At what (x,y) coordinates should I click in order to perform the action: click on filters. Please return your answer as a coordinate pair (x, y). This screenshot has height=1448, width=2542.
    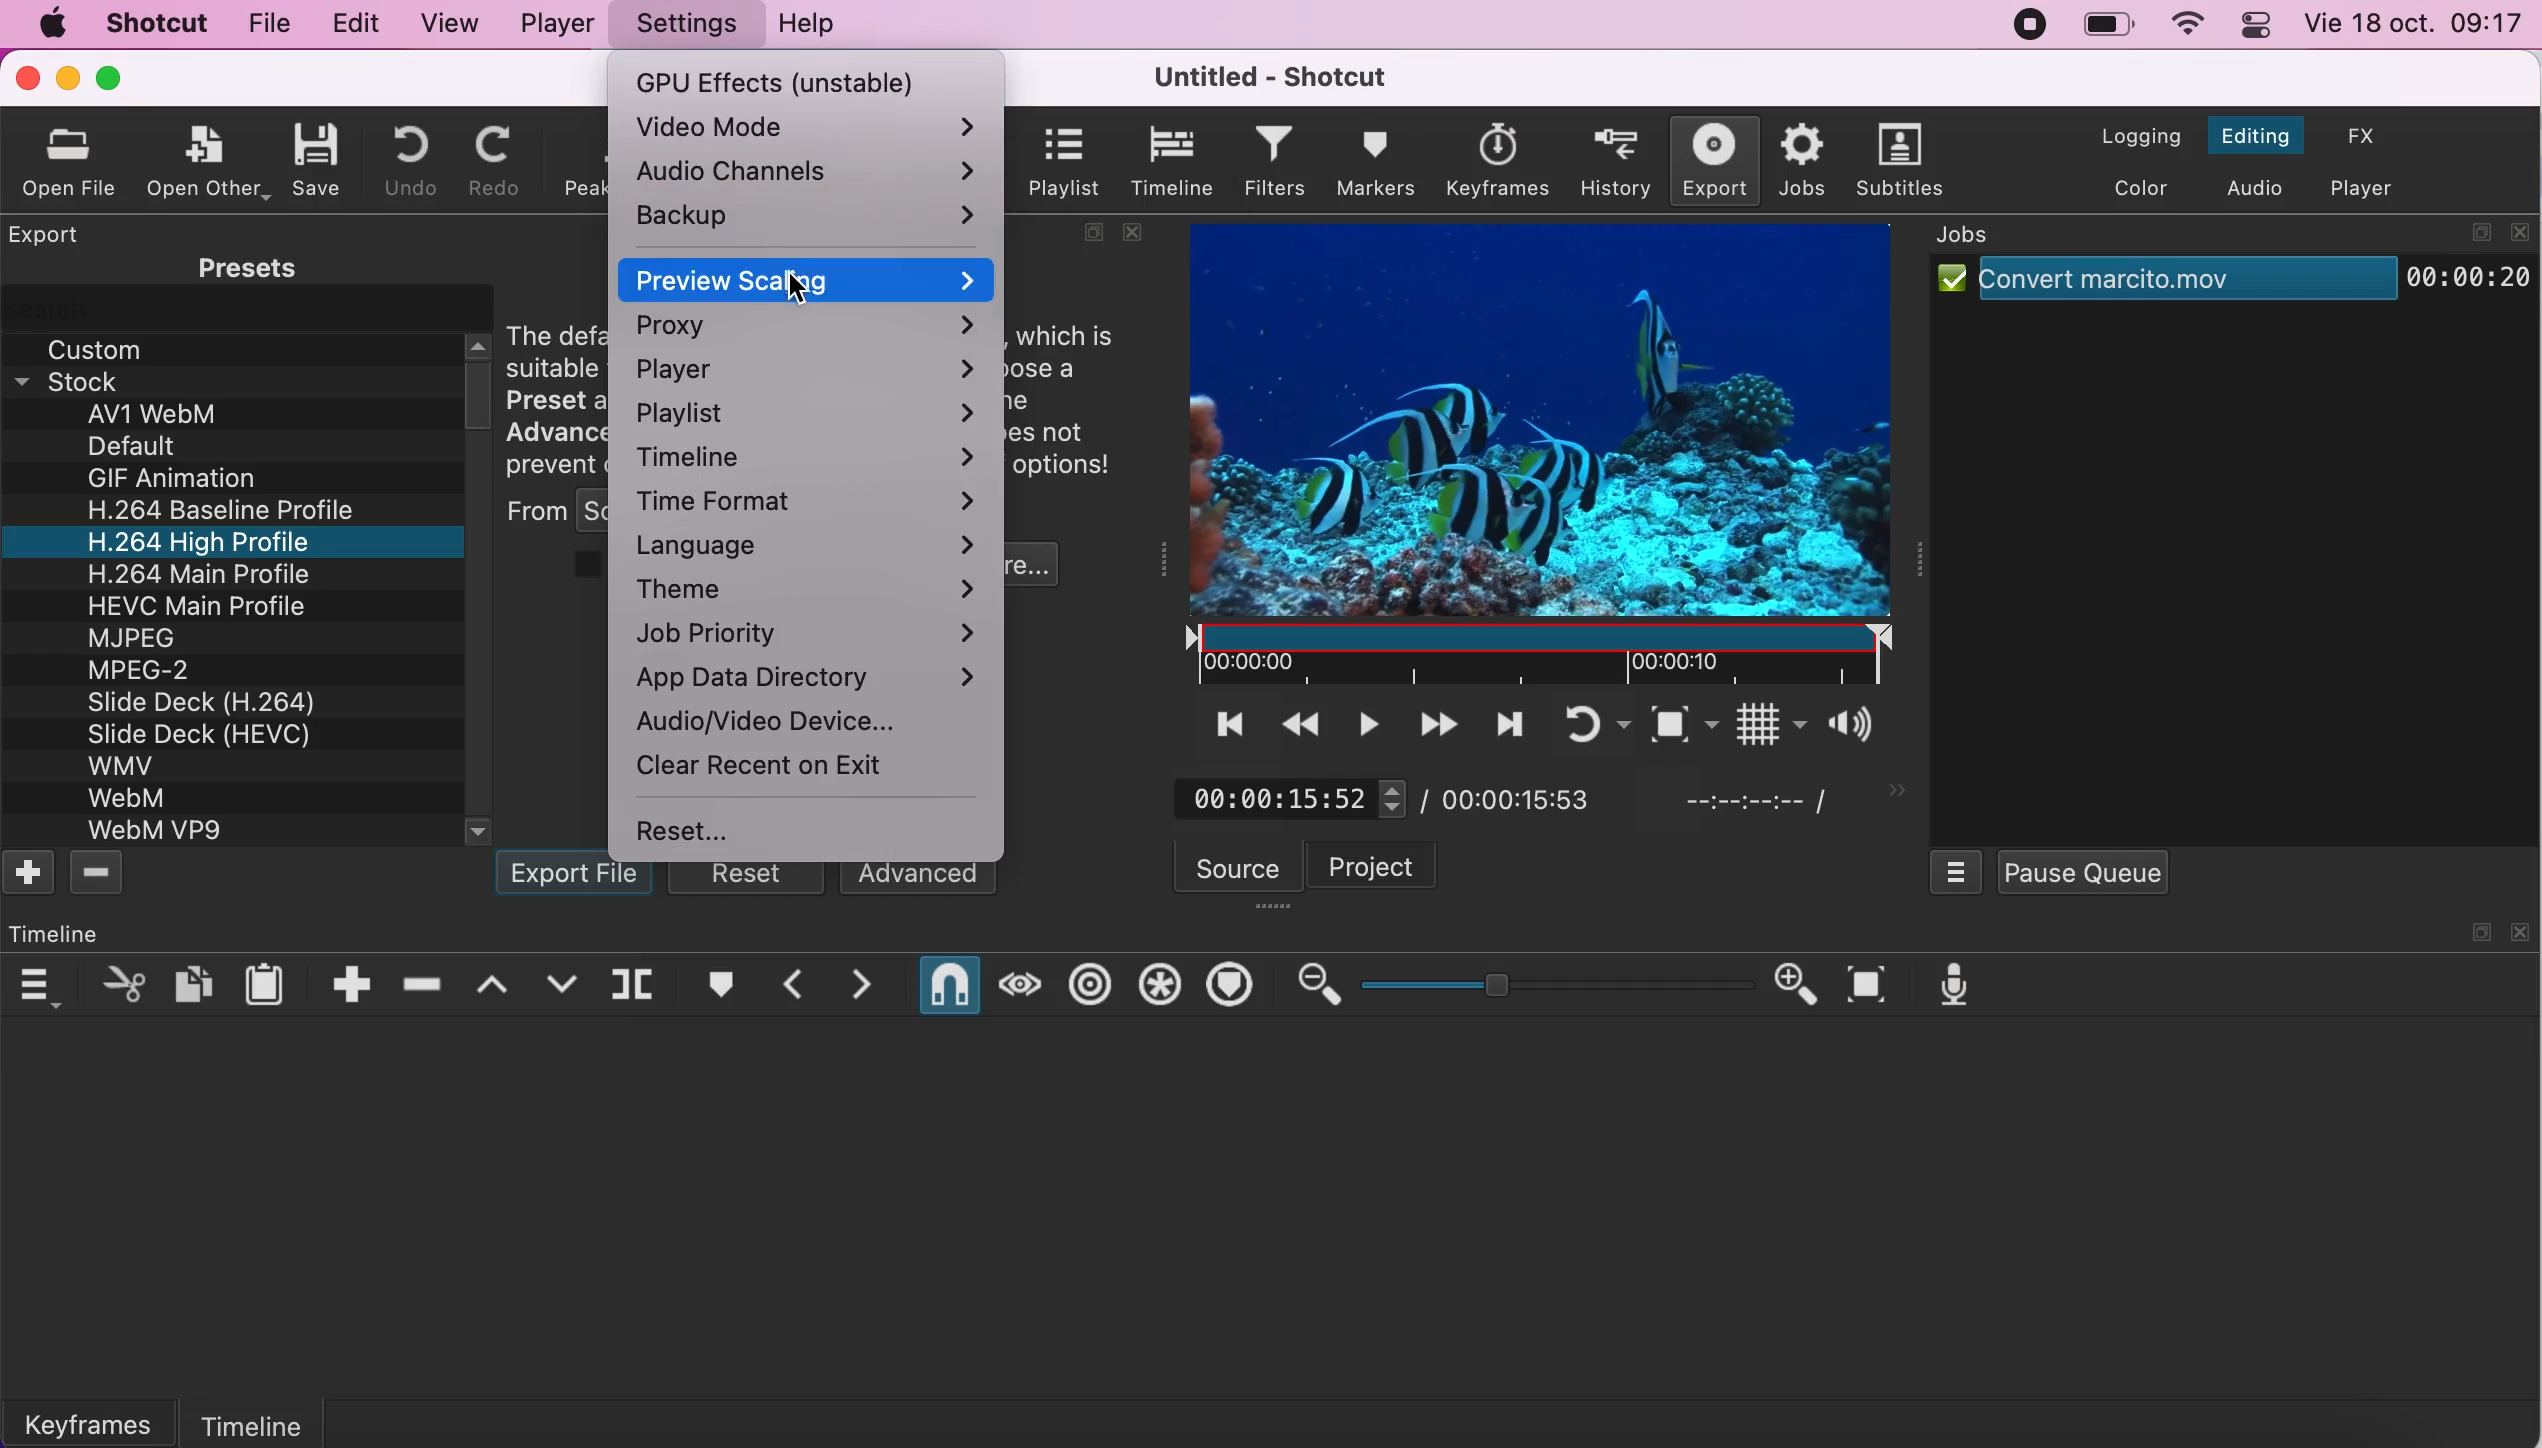
    Looking at the image, I should click on (1276, 162).